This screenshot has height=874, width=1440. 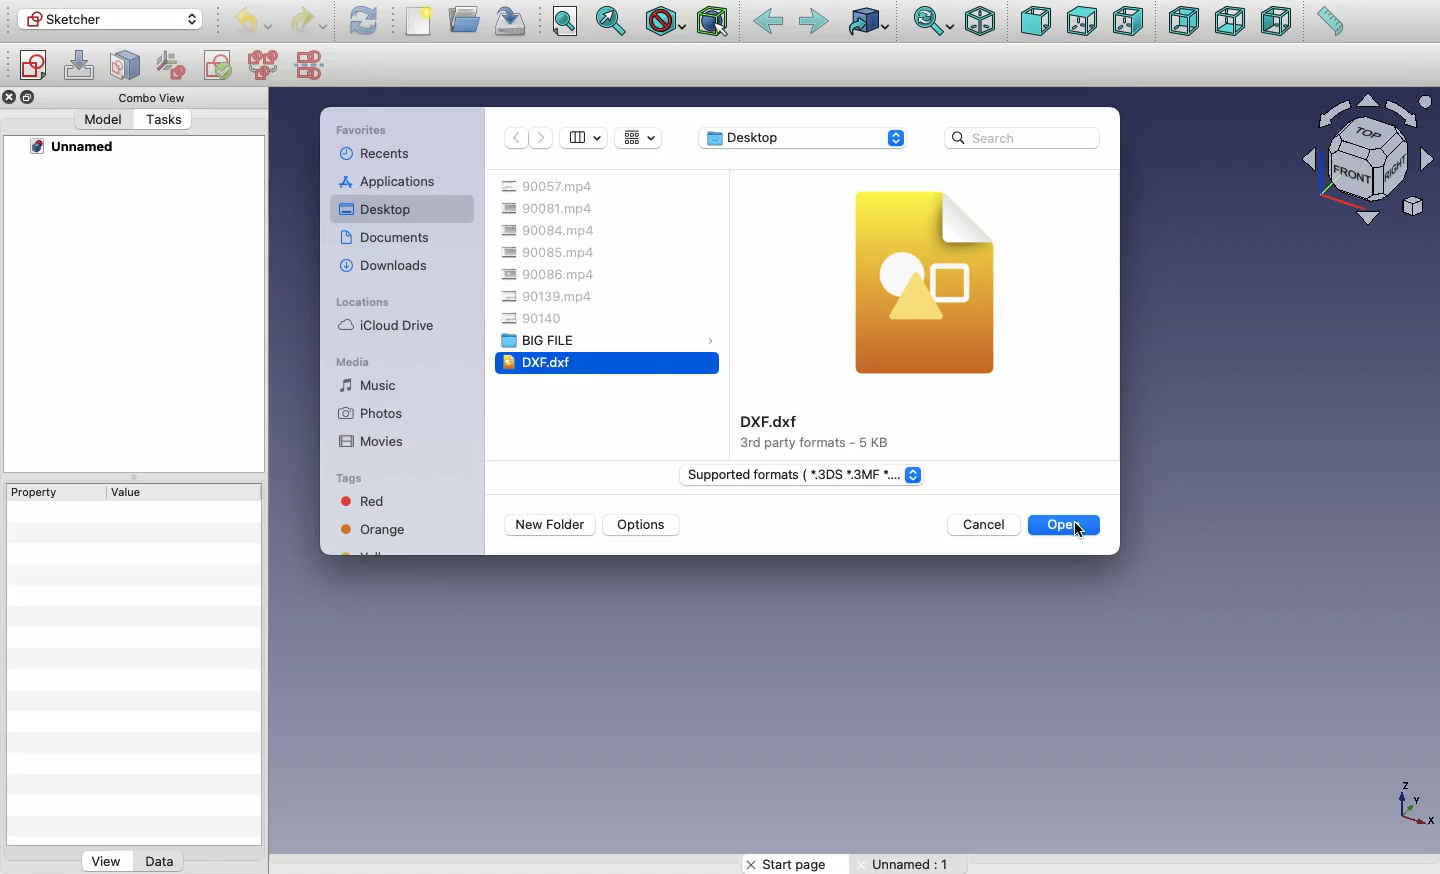 I want to click on Red, so click(x=379, y=501).